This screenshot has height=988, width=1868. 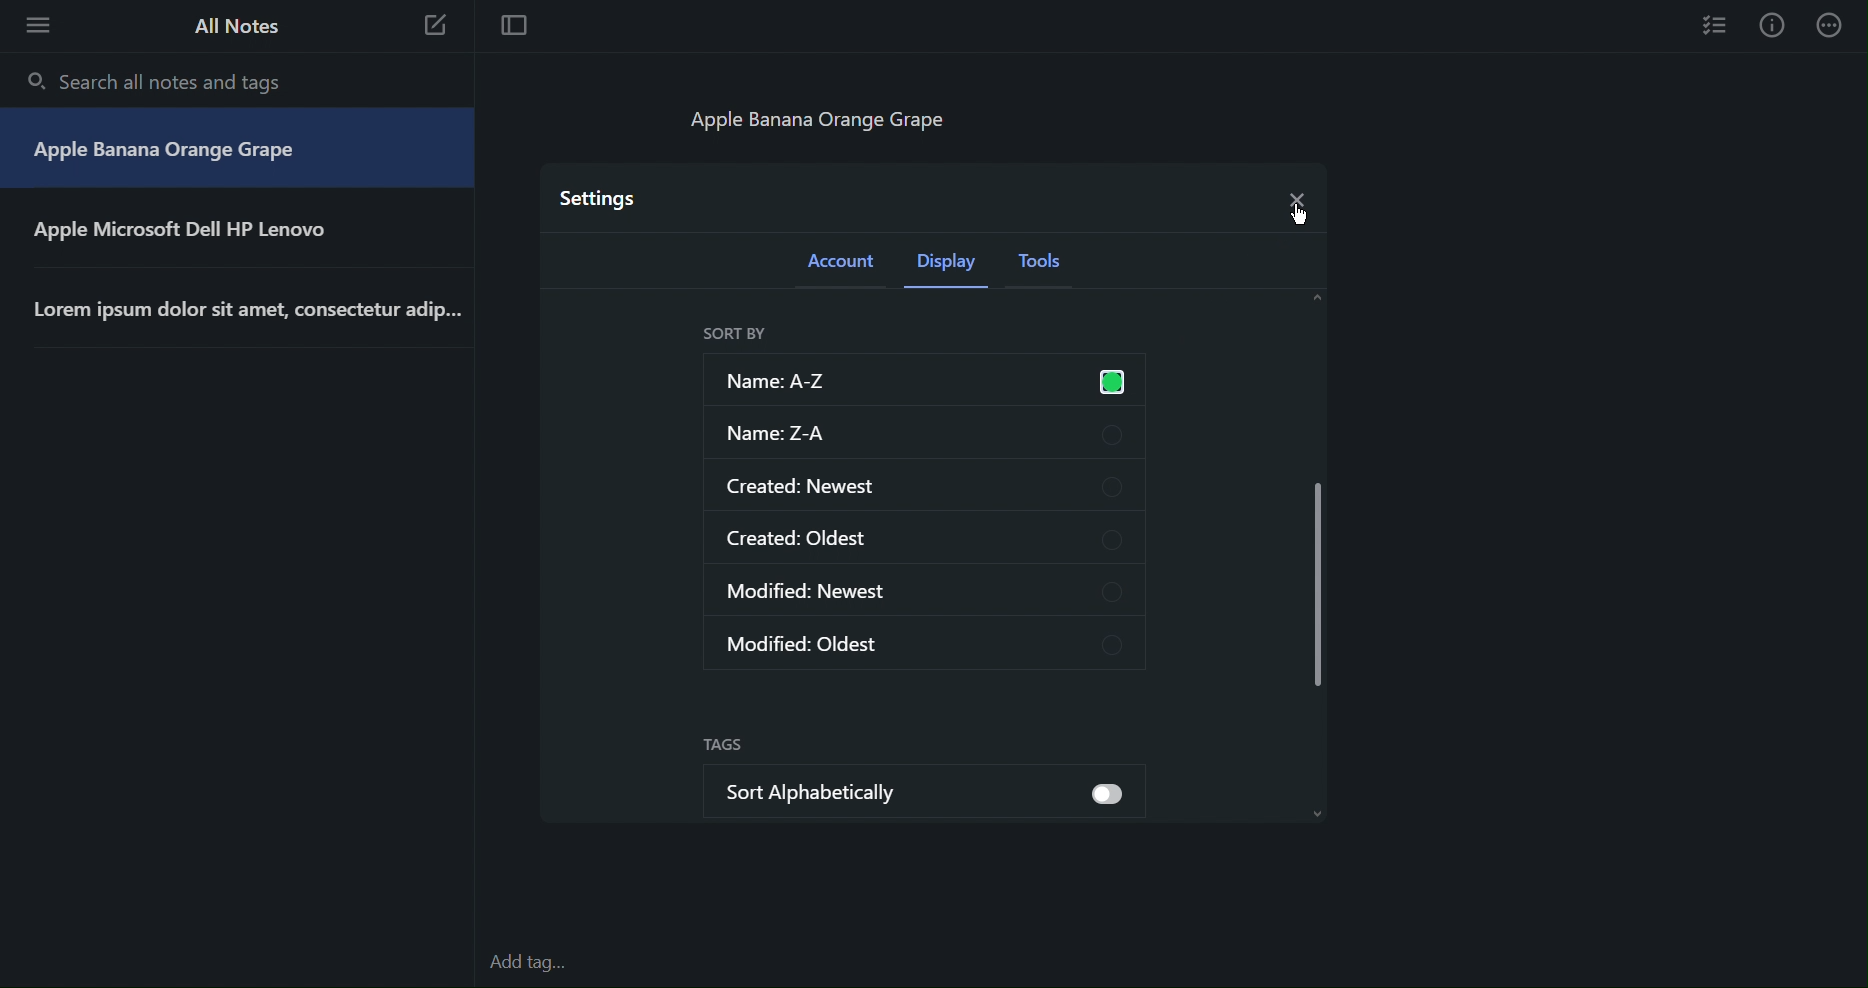 What do you see at coordinates (1291, 215) in the screenshot?
I see `Cursor` at bounding box center [1291, 215].